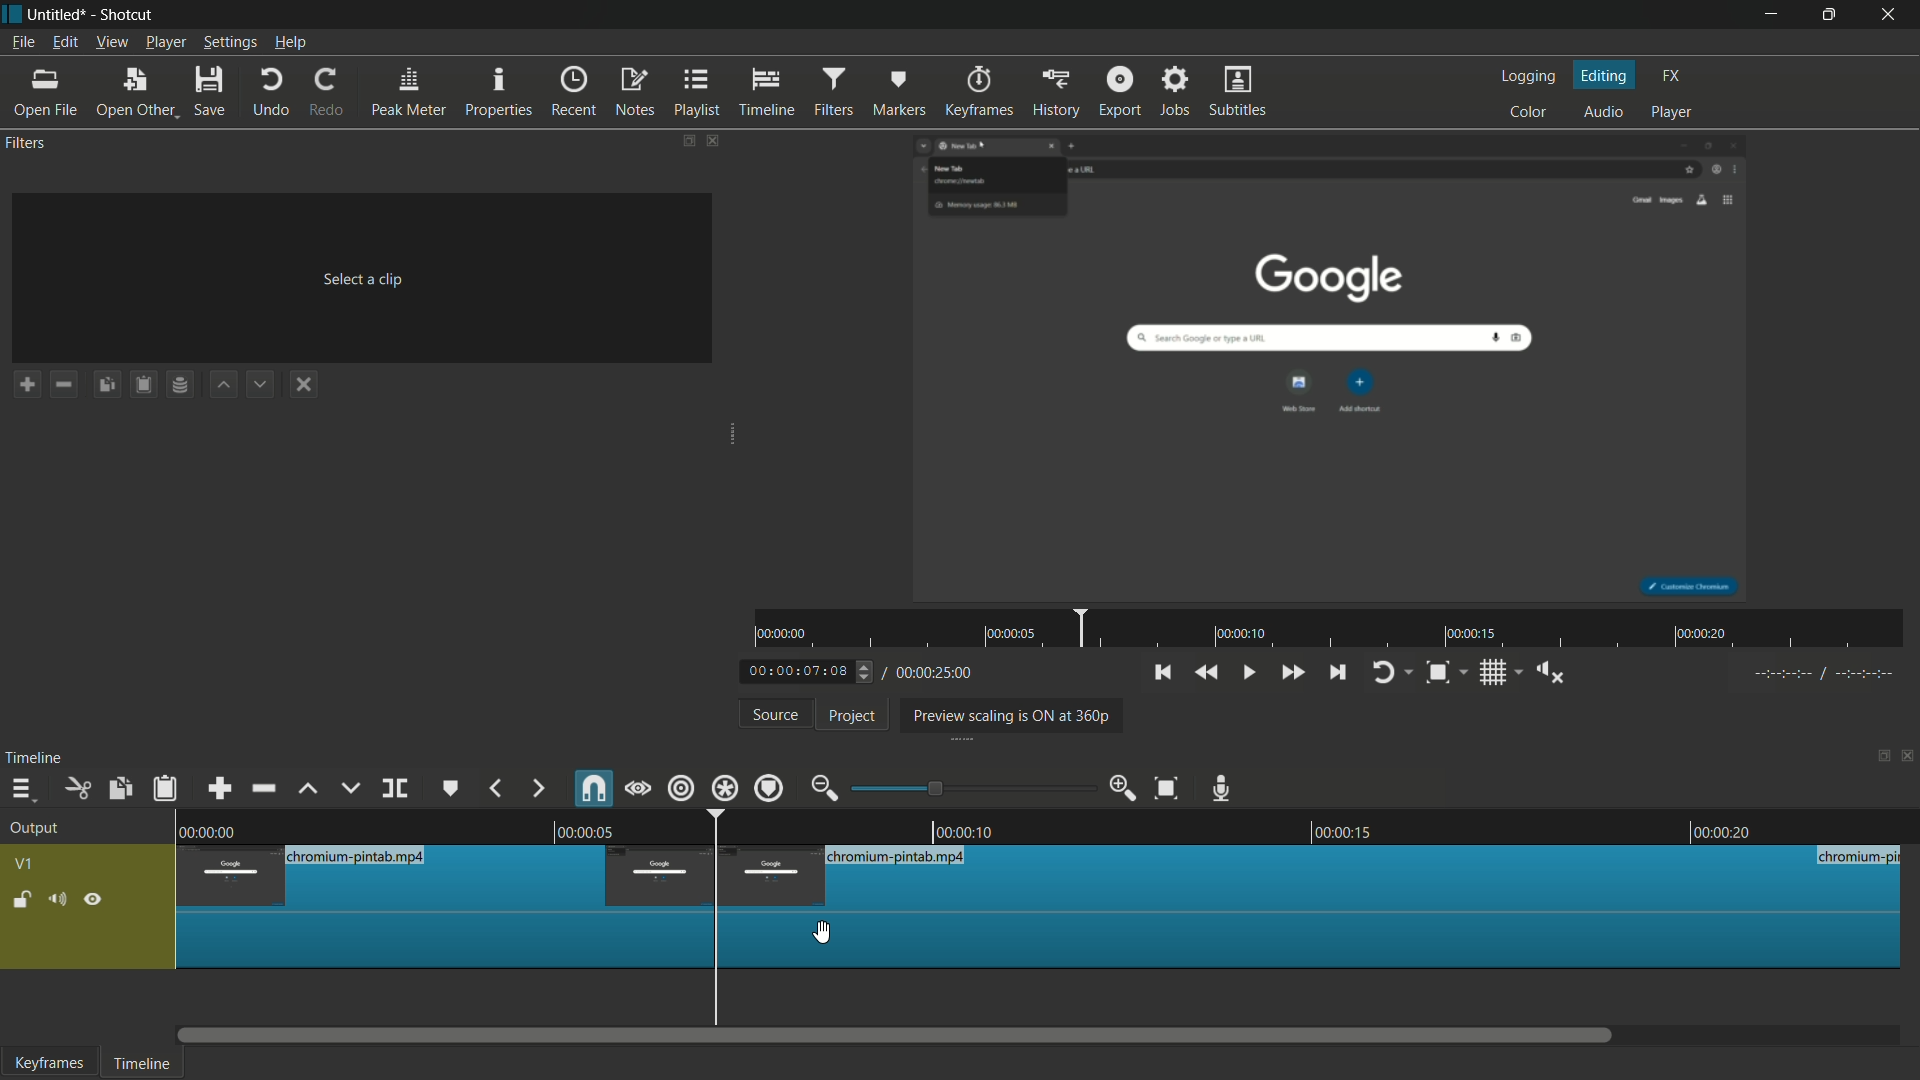  Describe the element at coordinates (686, 141) in the screenshot. I see `change layout` at that location.